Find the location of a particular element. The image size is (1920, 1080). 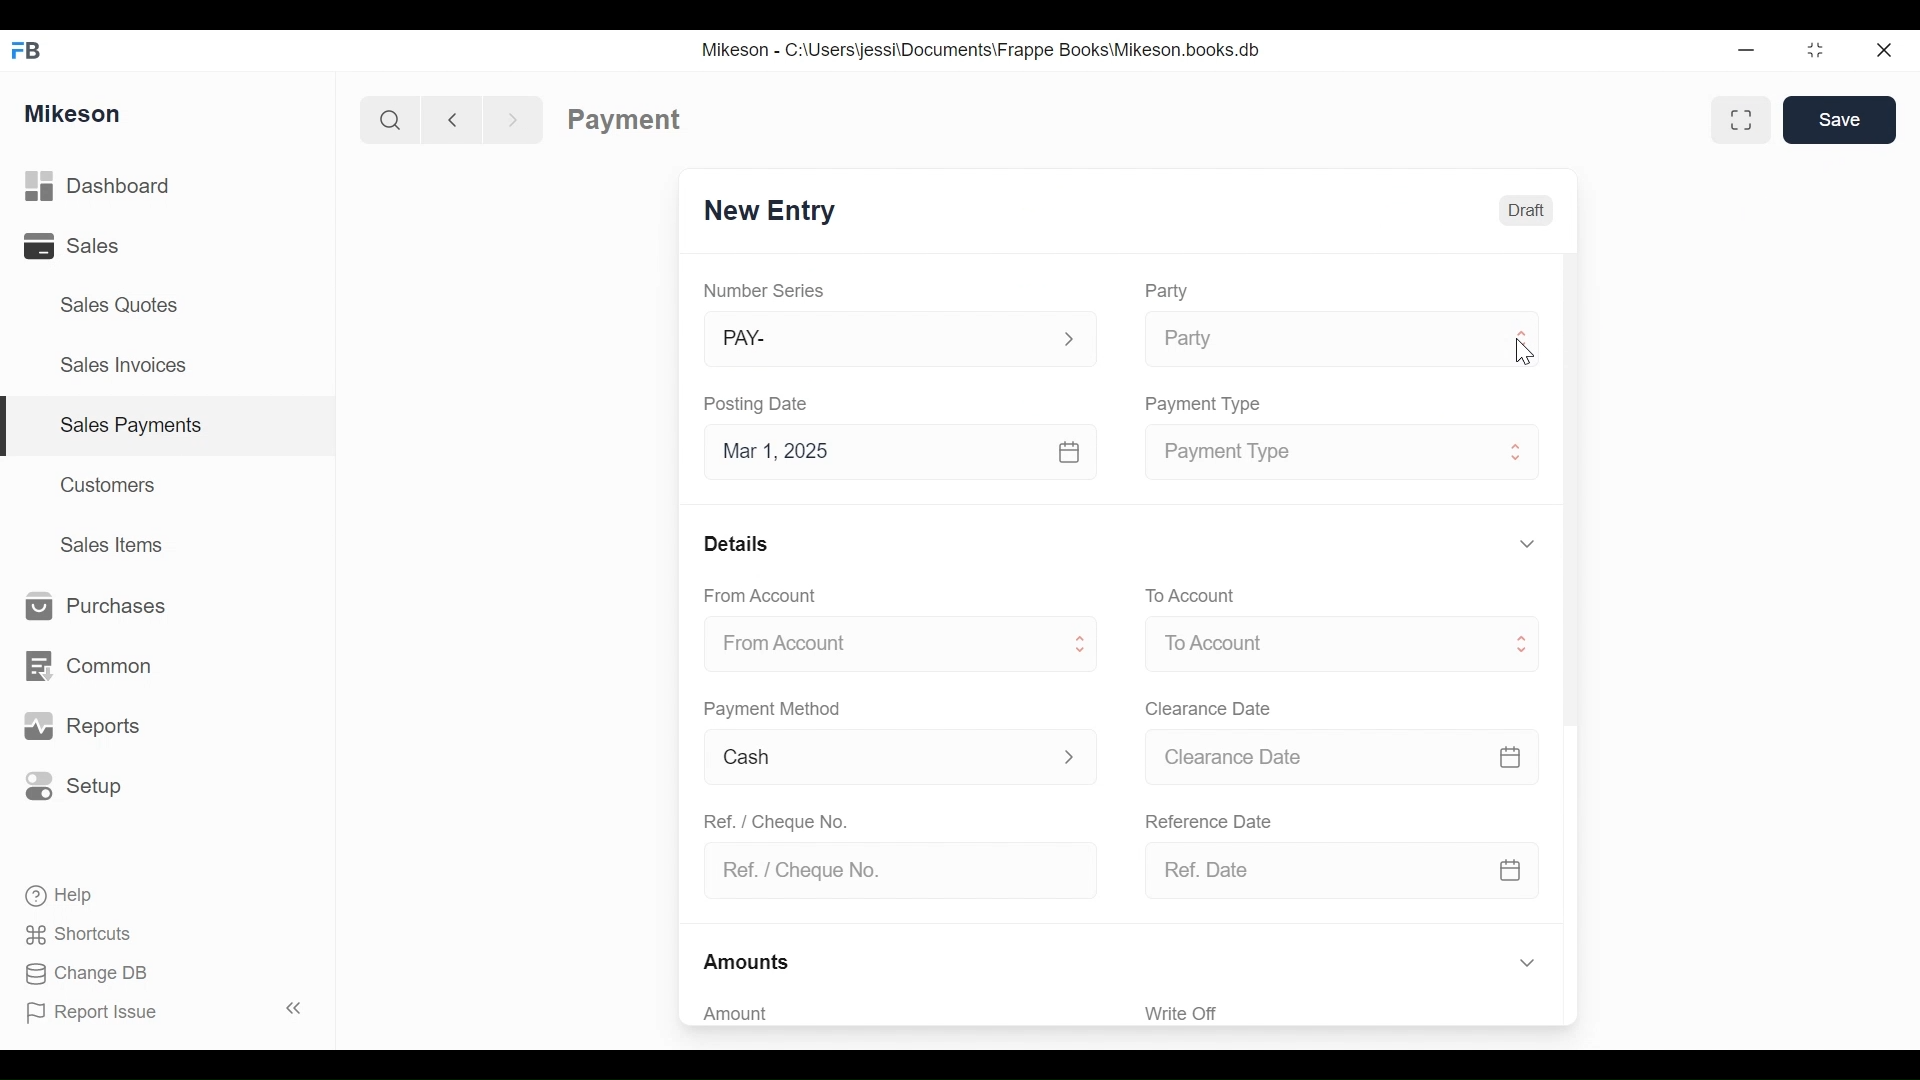

To account is located at coordinates (1206, 593).